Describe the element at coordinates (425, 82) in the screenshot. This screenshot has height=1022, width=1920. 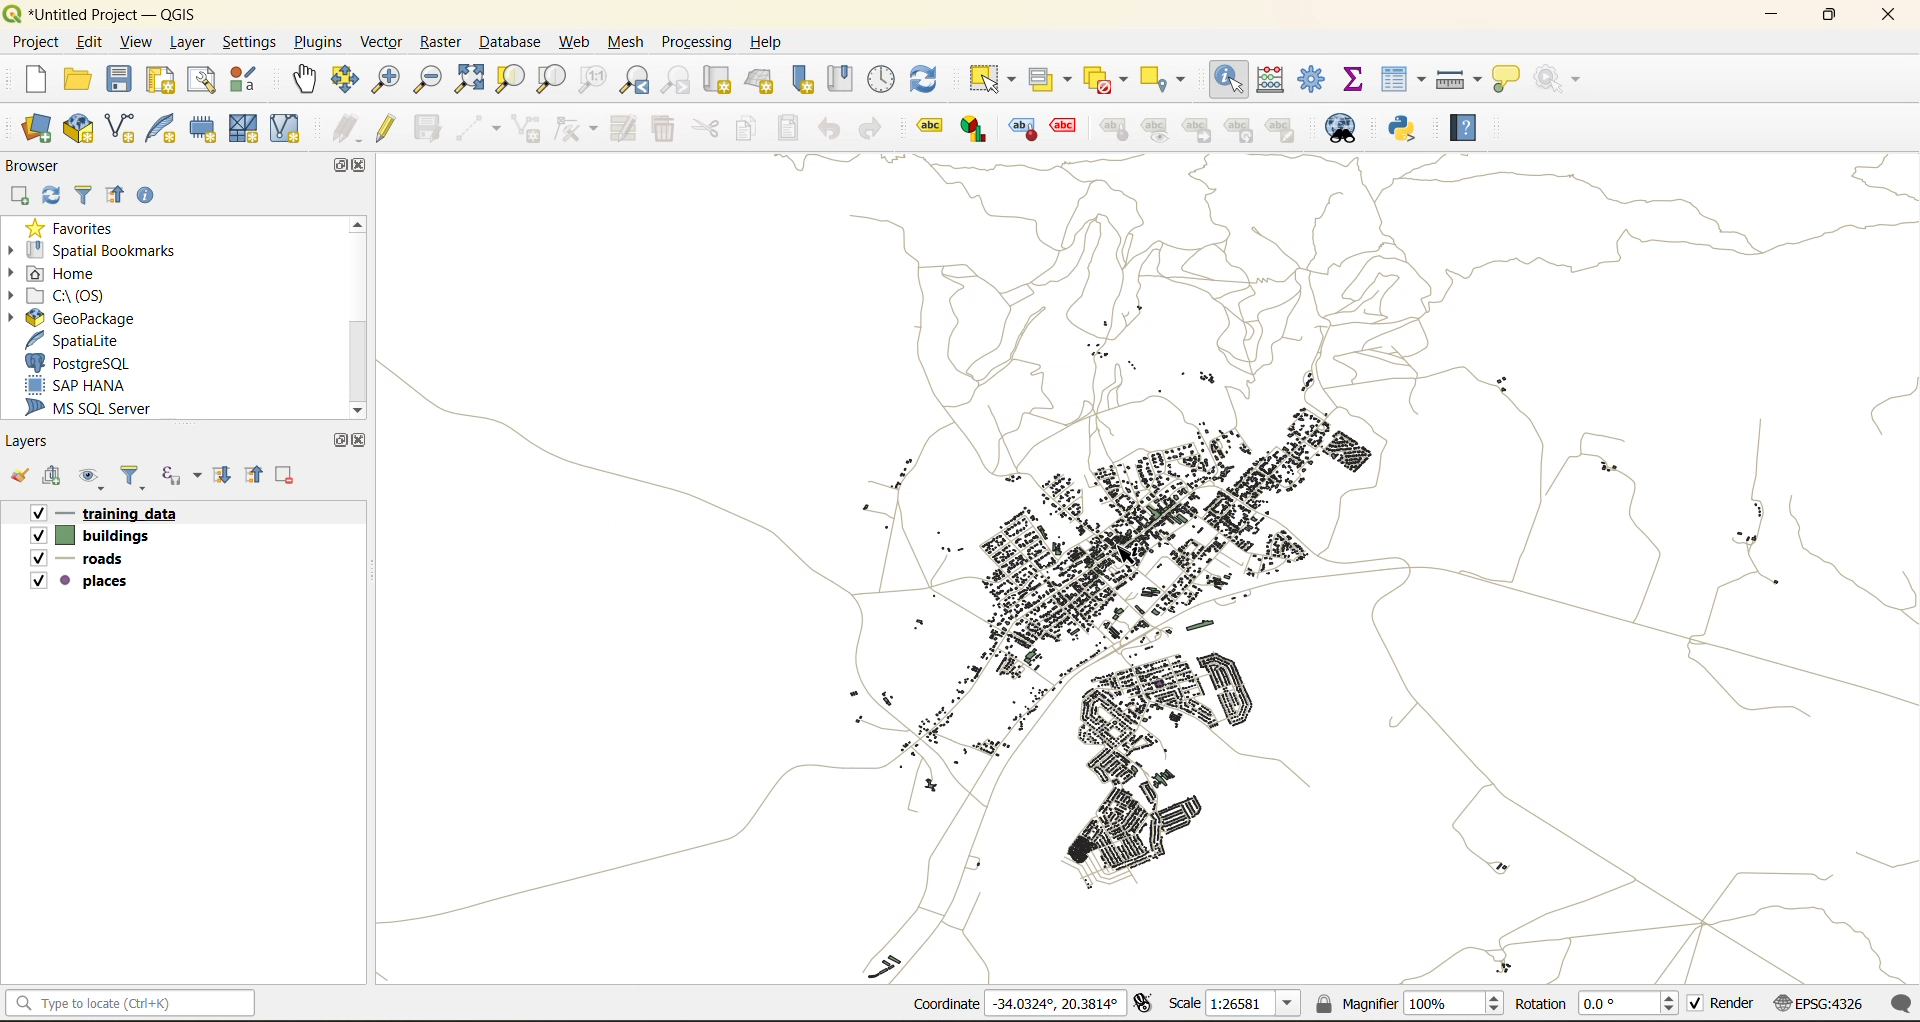
I see `zoom out` at that location.